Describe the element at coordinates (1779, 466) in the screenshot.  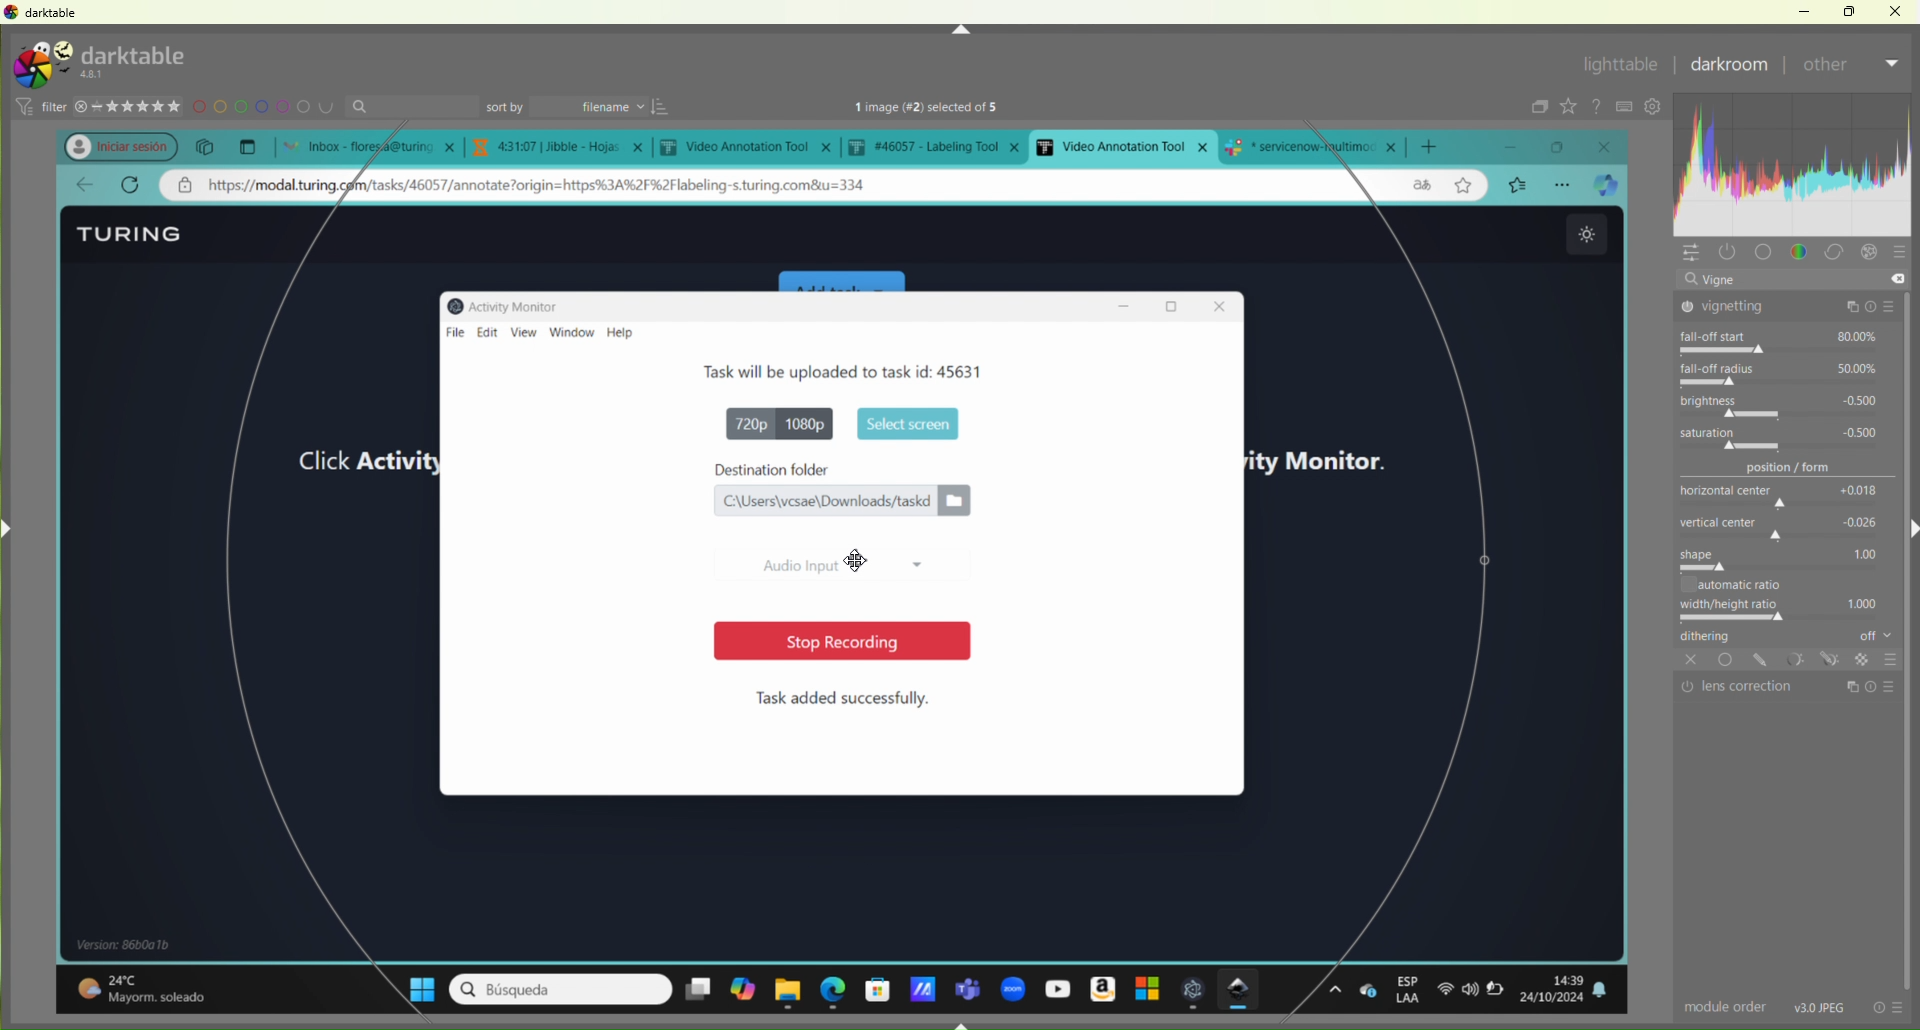
I see `position/form` at that location.